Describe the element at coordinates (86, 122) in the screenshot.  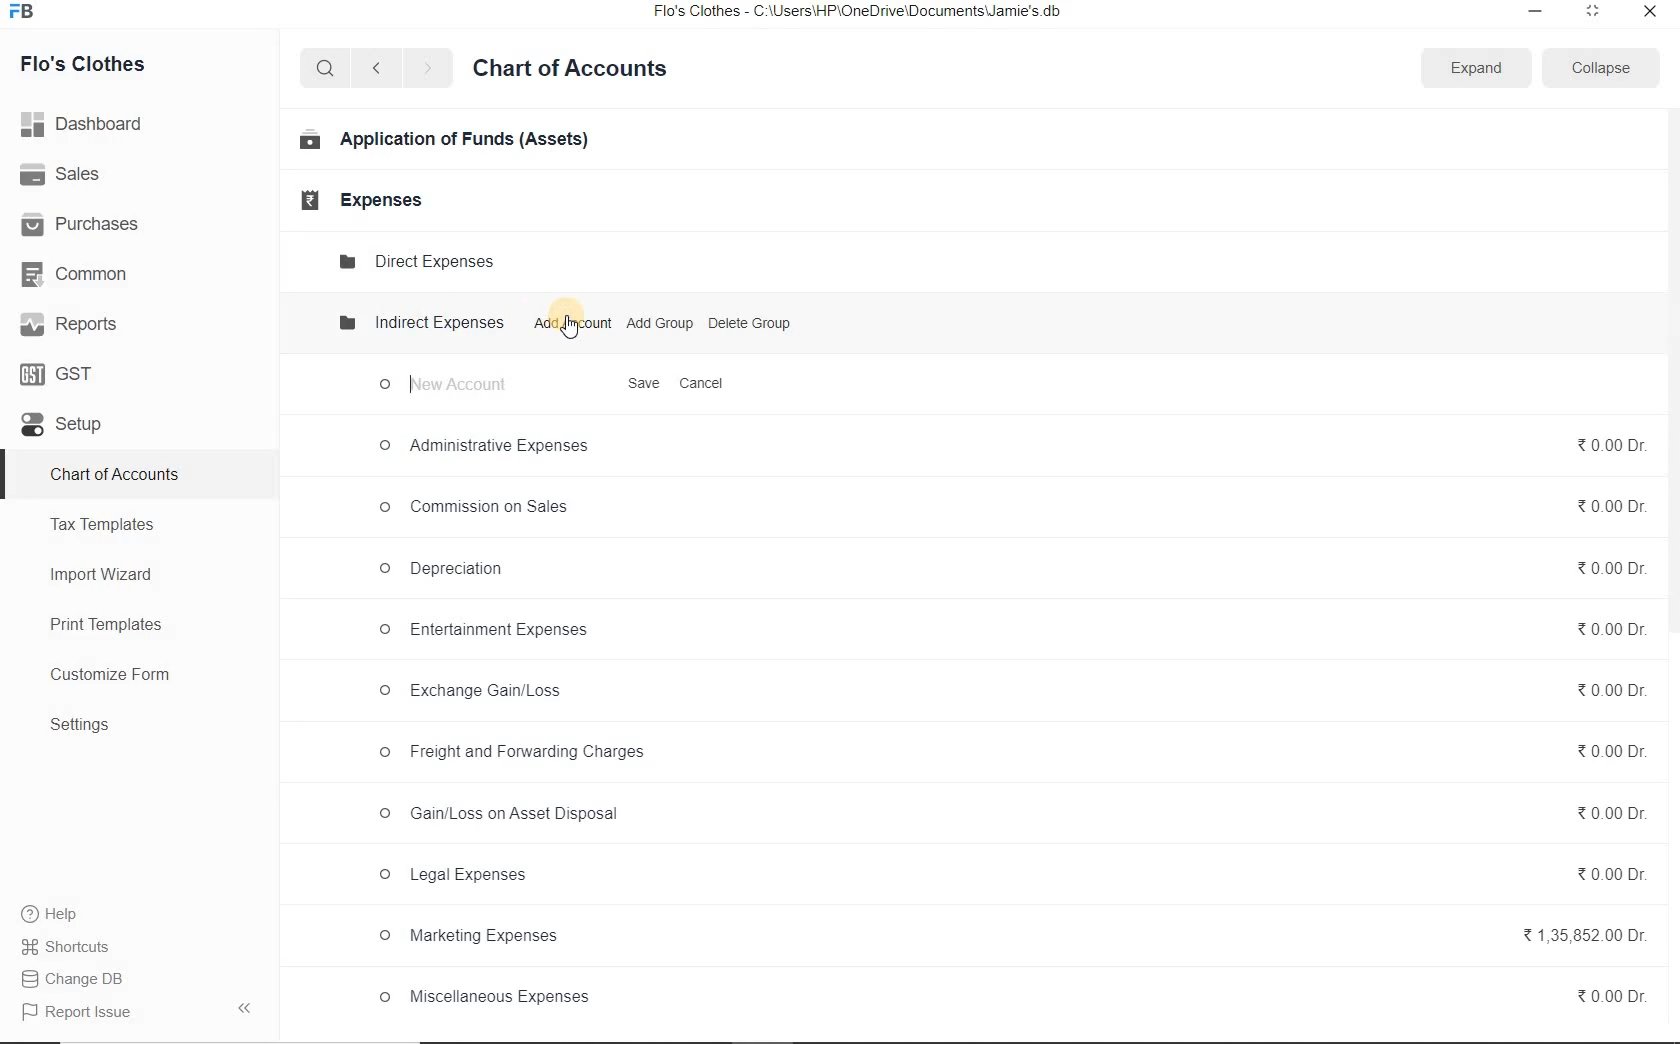
I see `Dashboard` at that location.